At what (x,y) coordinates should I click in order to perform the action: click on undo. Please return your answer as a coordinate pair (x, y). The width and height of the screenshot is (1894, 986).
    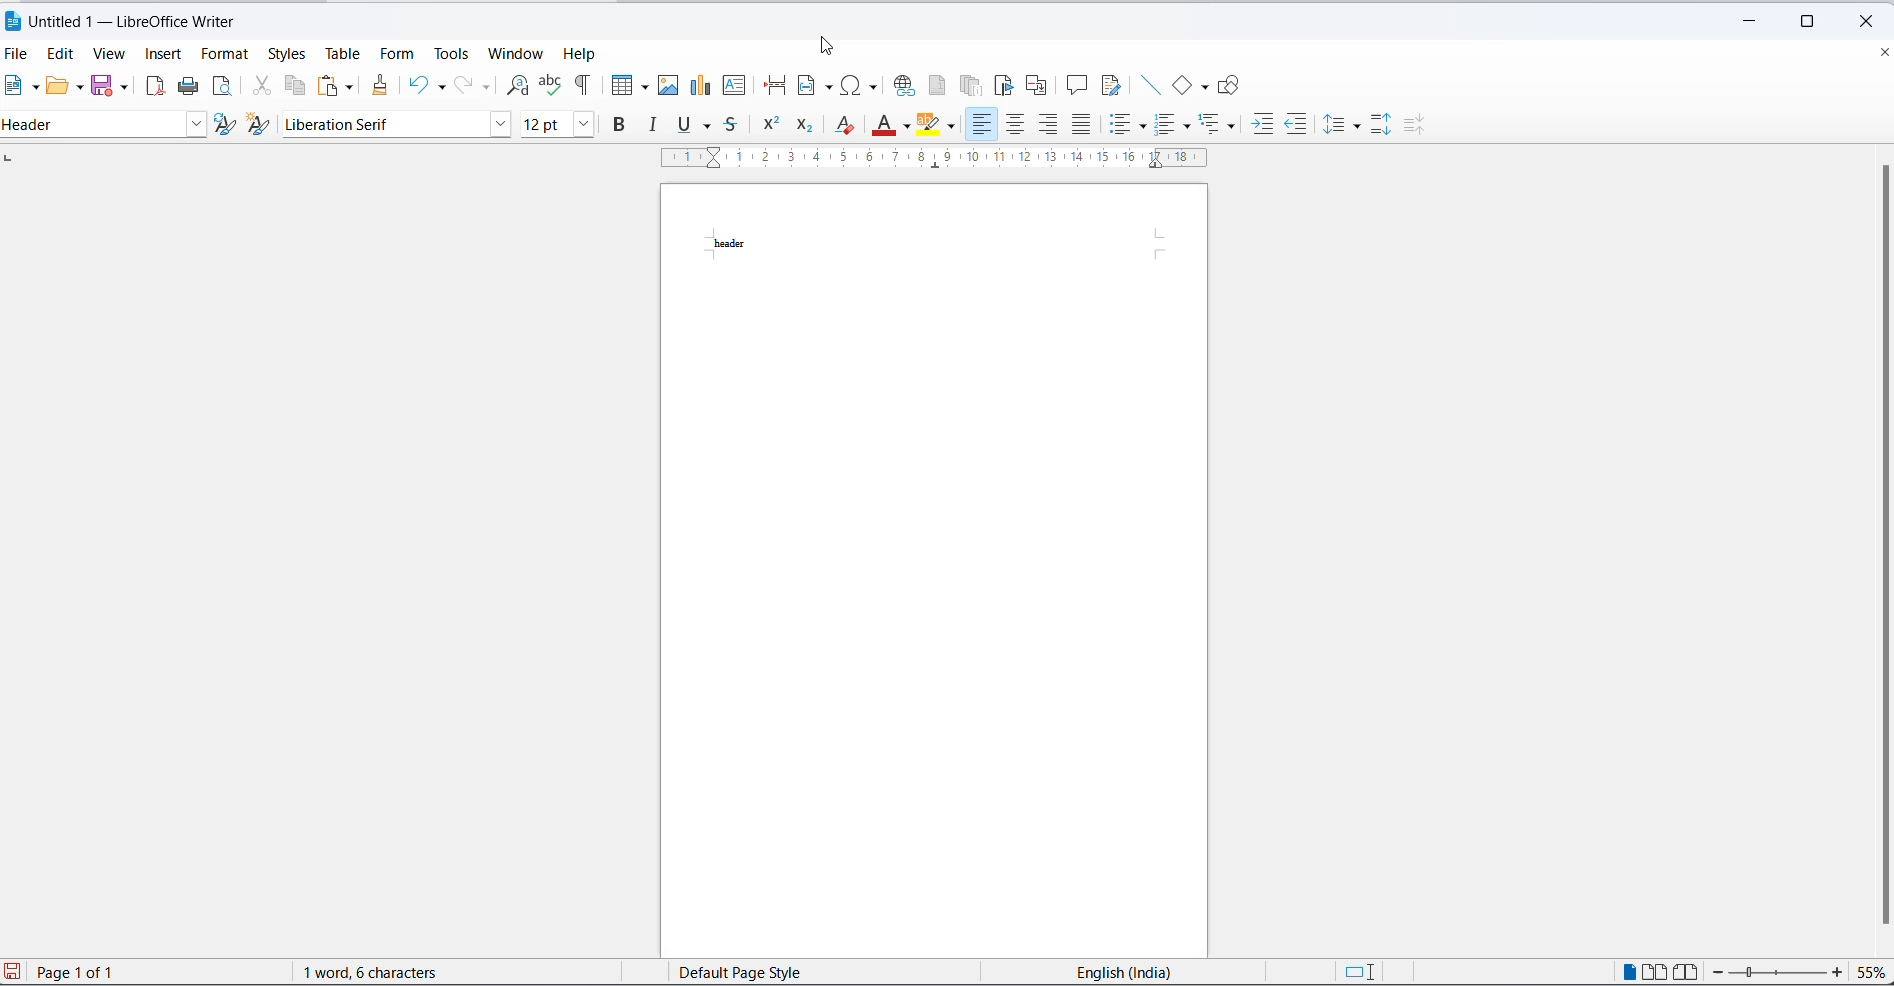
    Looking at the image, I should click on (417, 86).